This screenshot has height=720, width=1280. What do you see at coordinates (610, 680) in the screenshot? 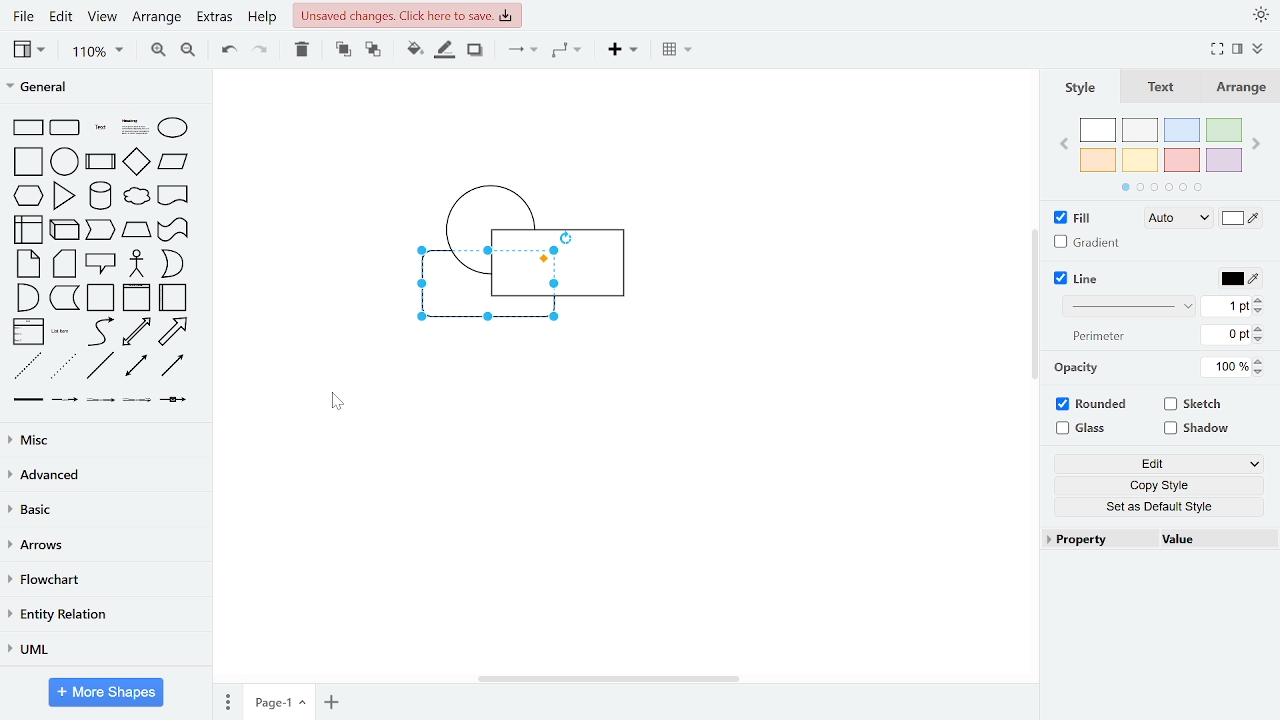
I see `horizontal scrollbar` at bounding box center [610, 680].